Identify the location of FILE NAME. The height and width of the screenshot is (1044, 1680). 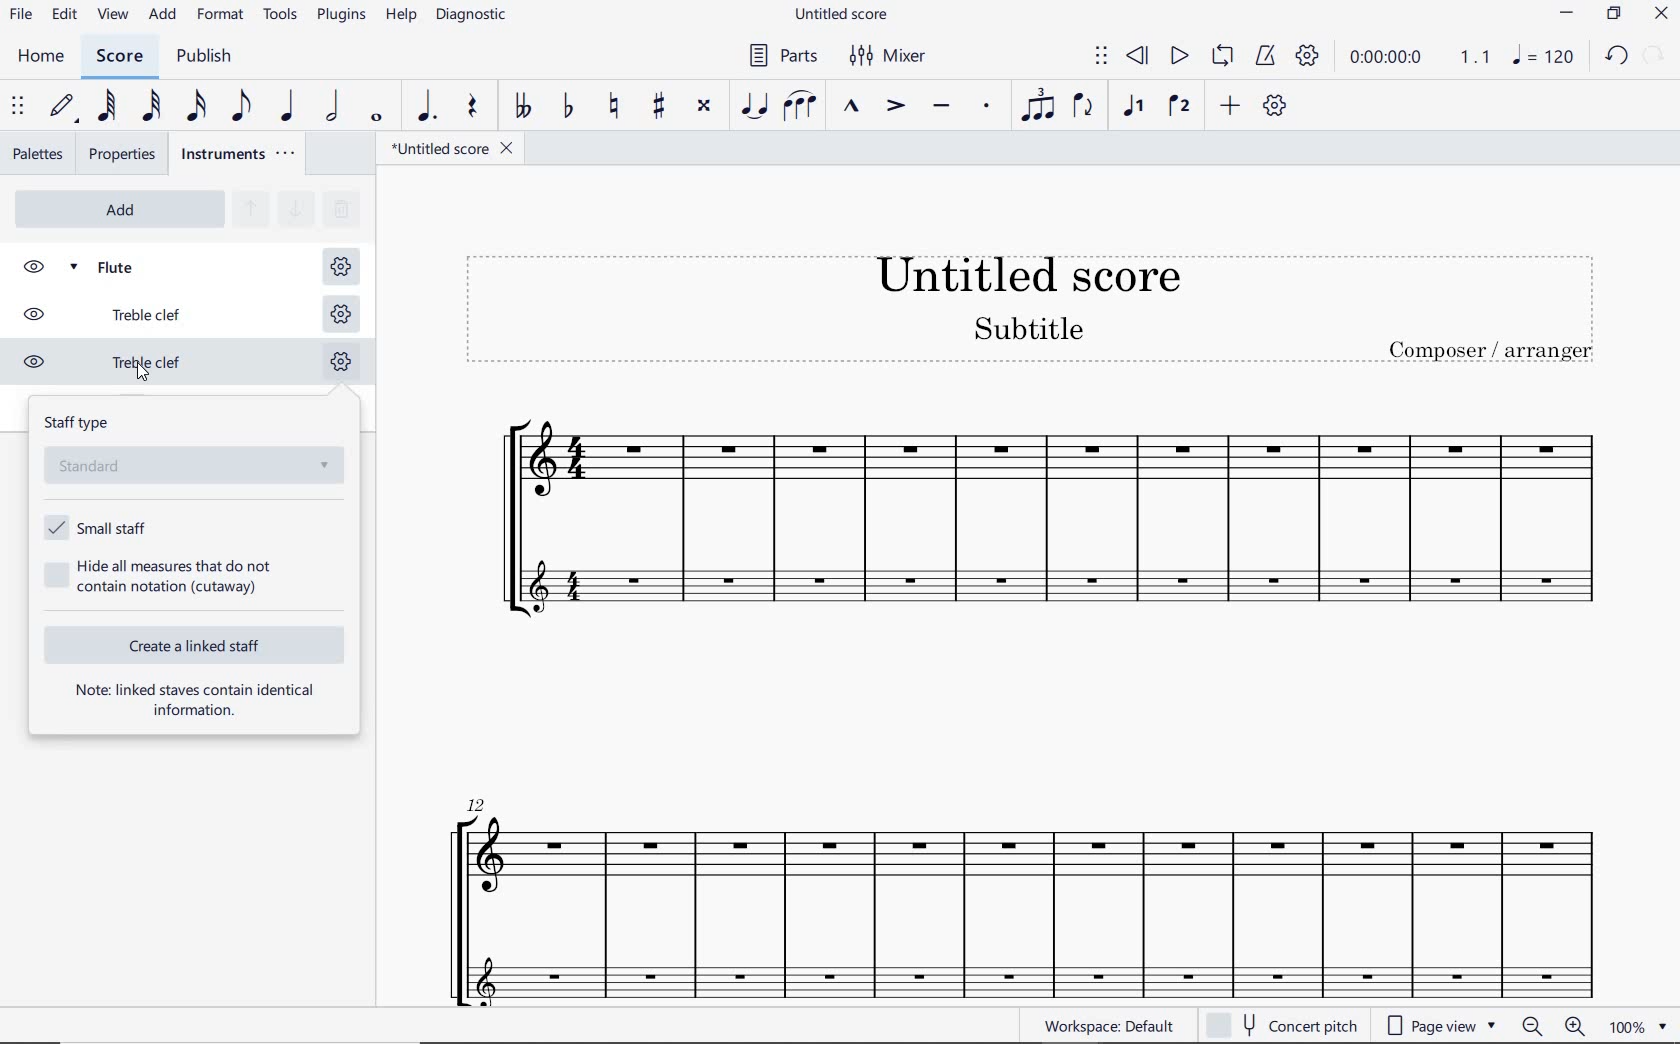
(841, 13).